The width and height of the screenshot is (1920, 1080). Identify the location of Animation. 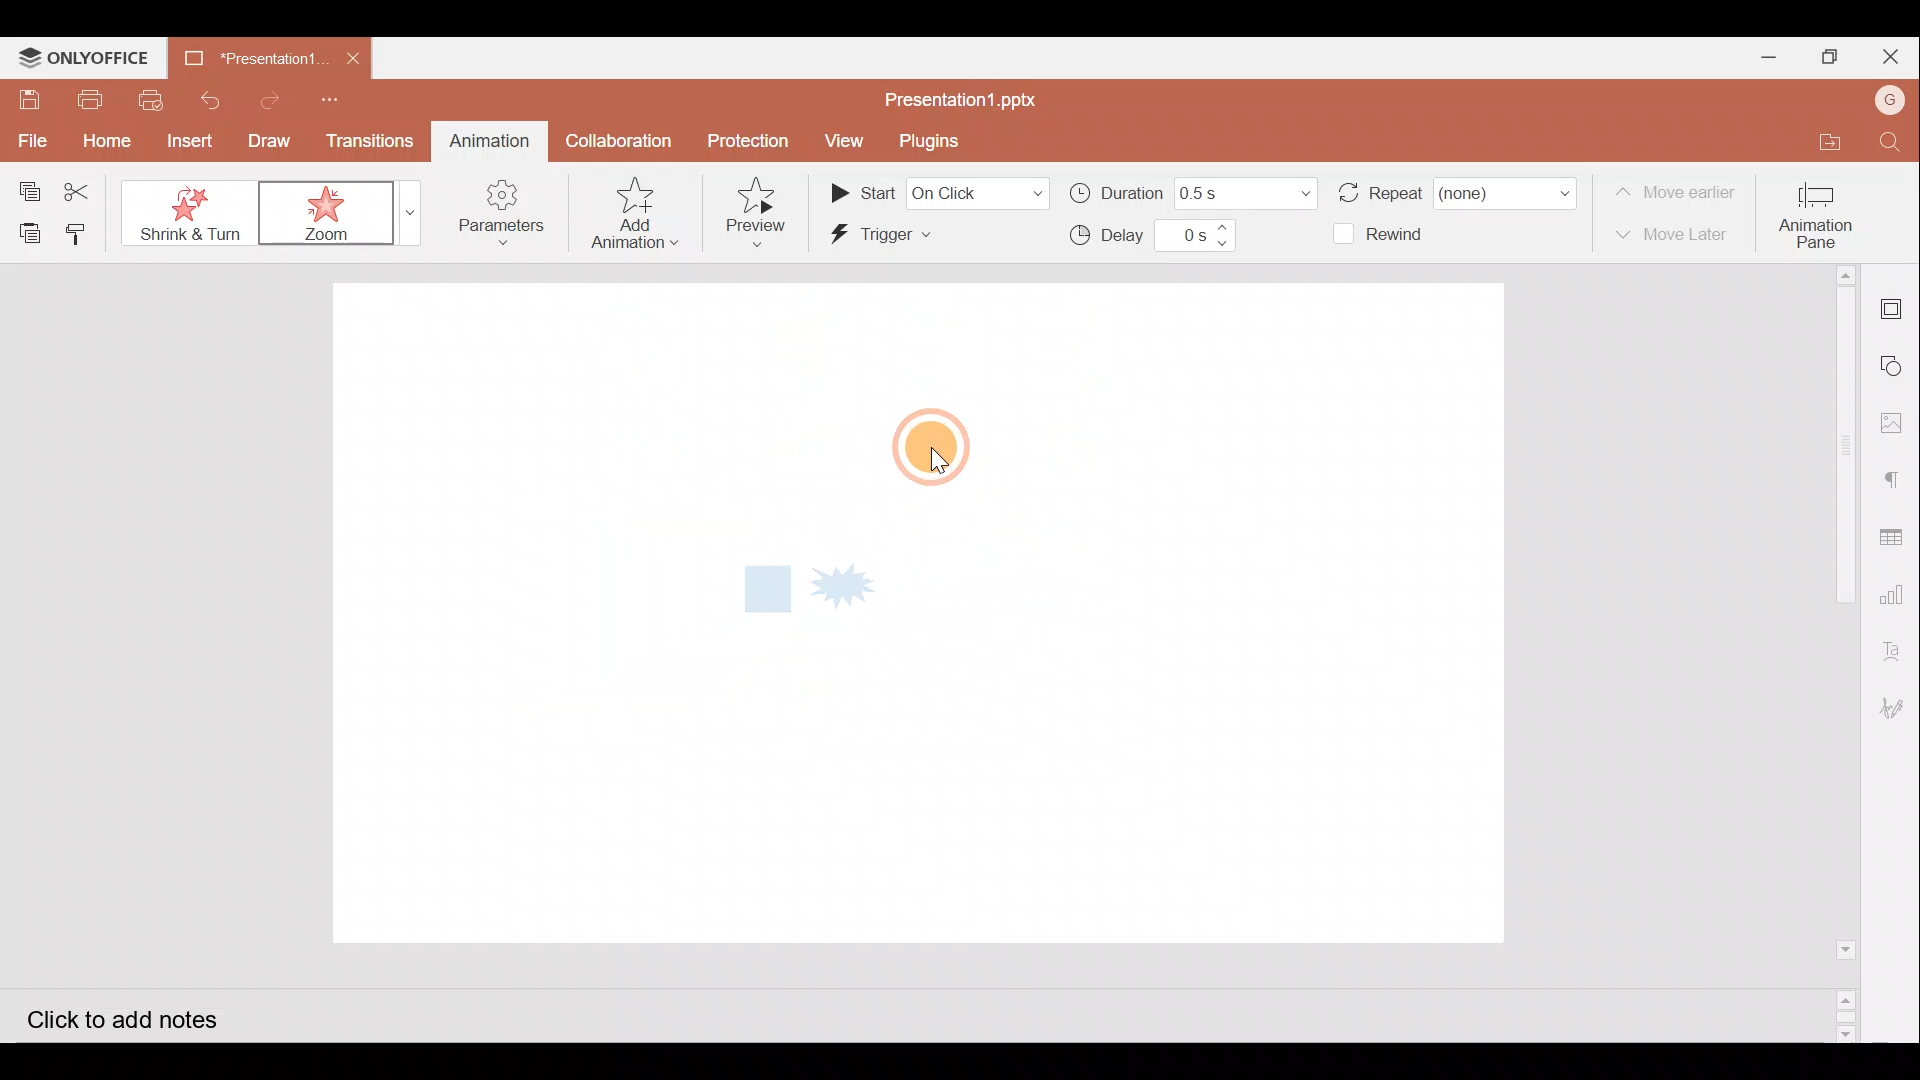
(484, 140).